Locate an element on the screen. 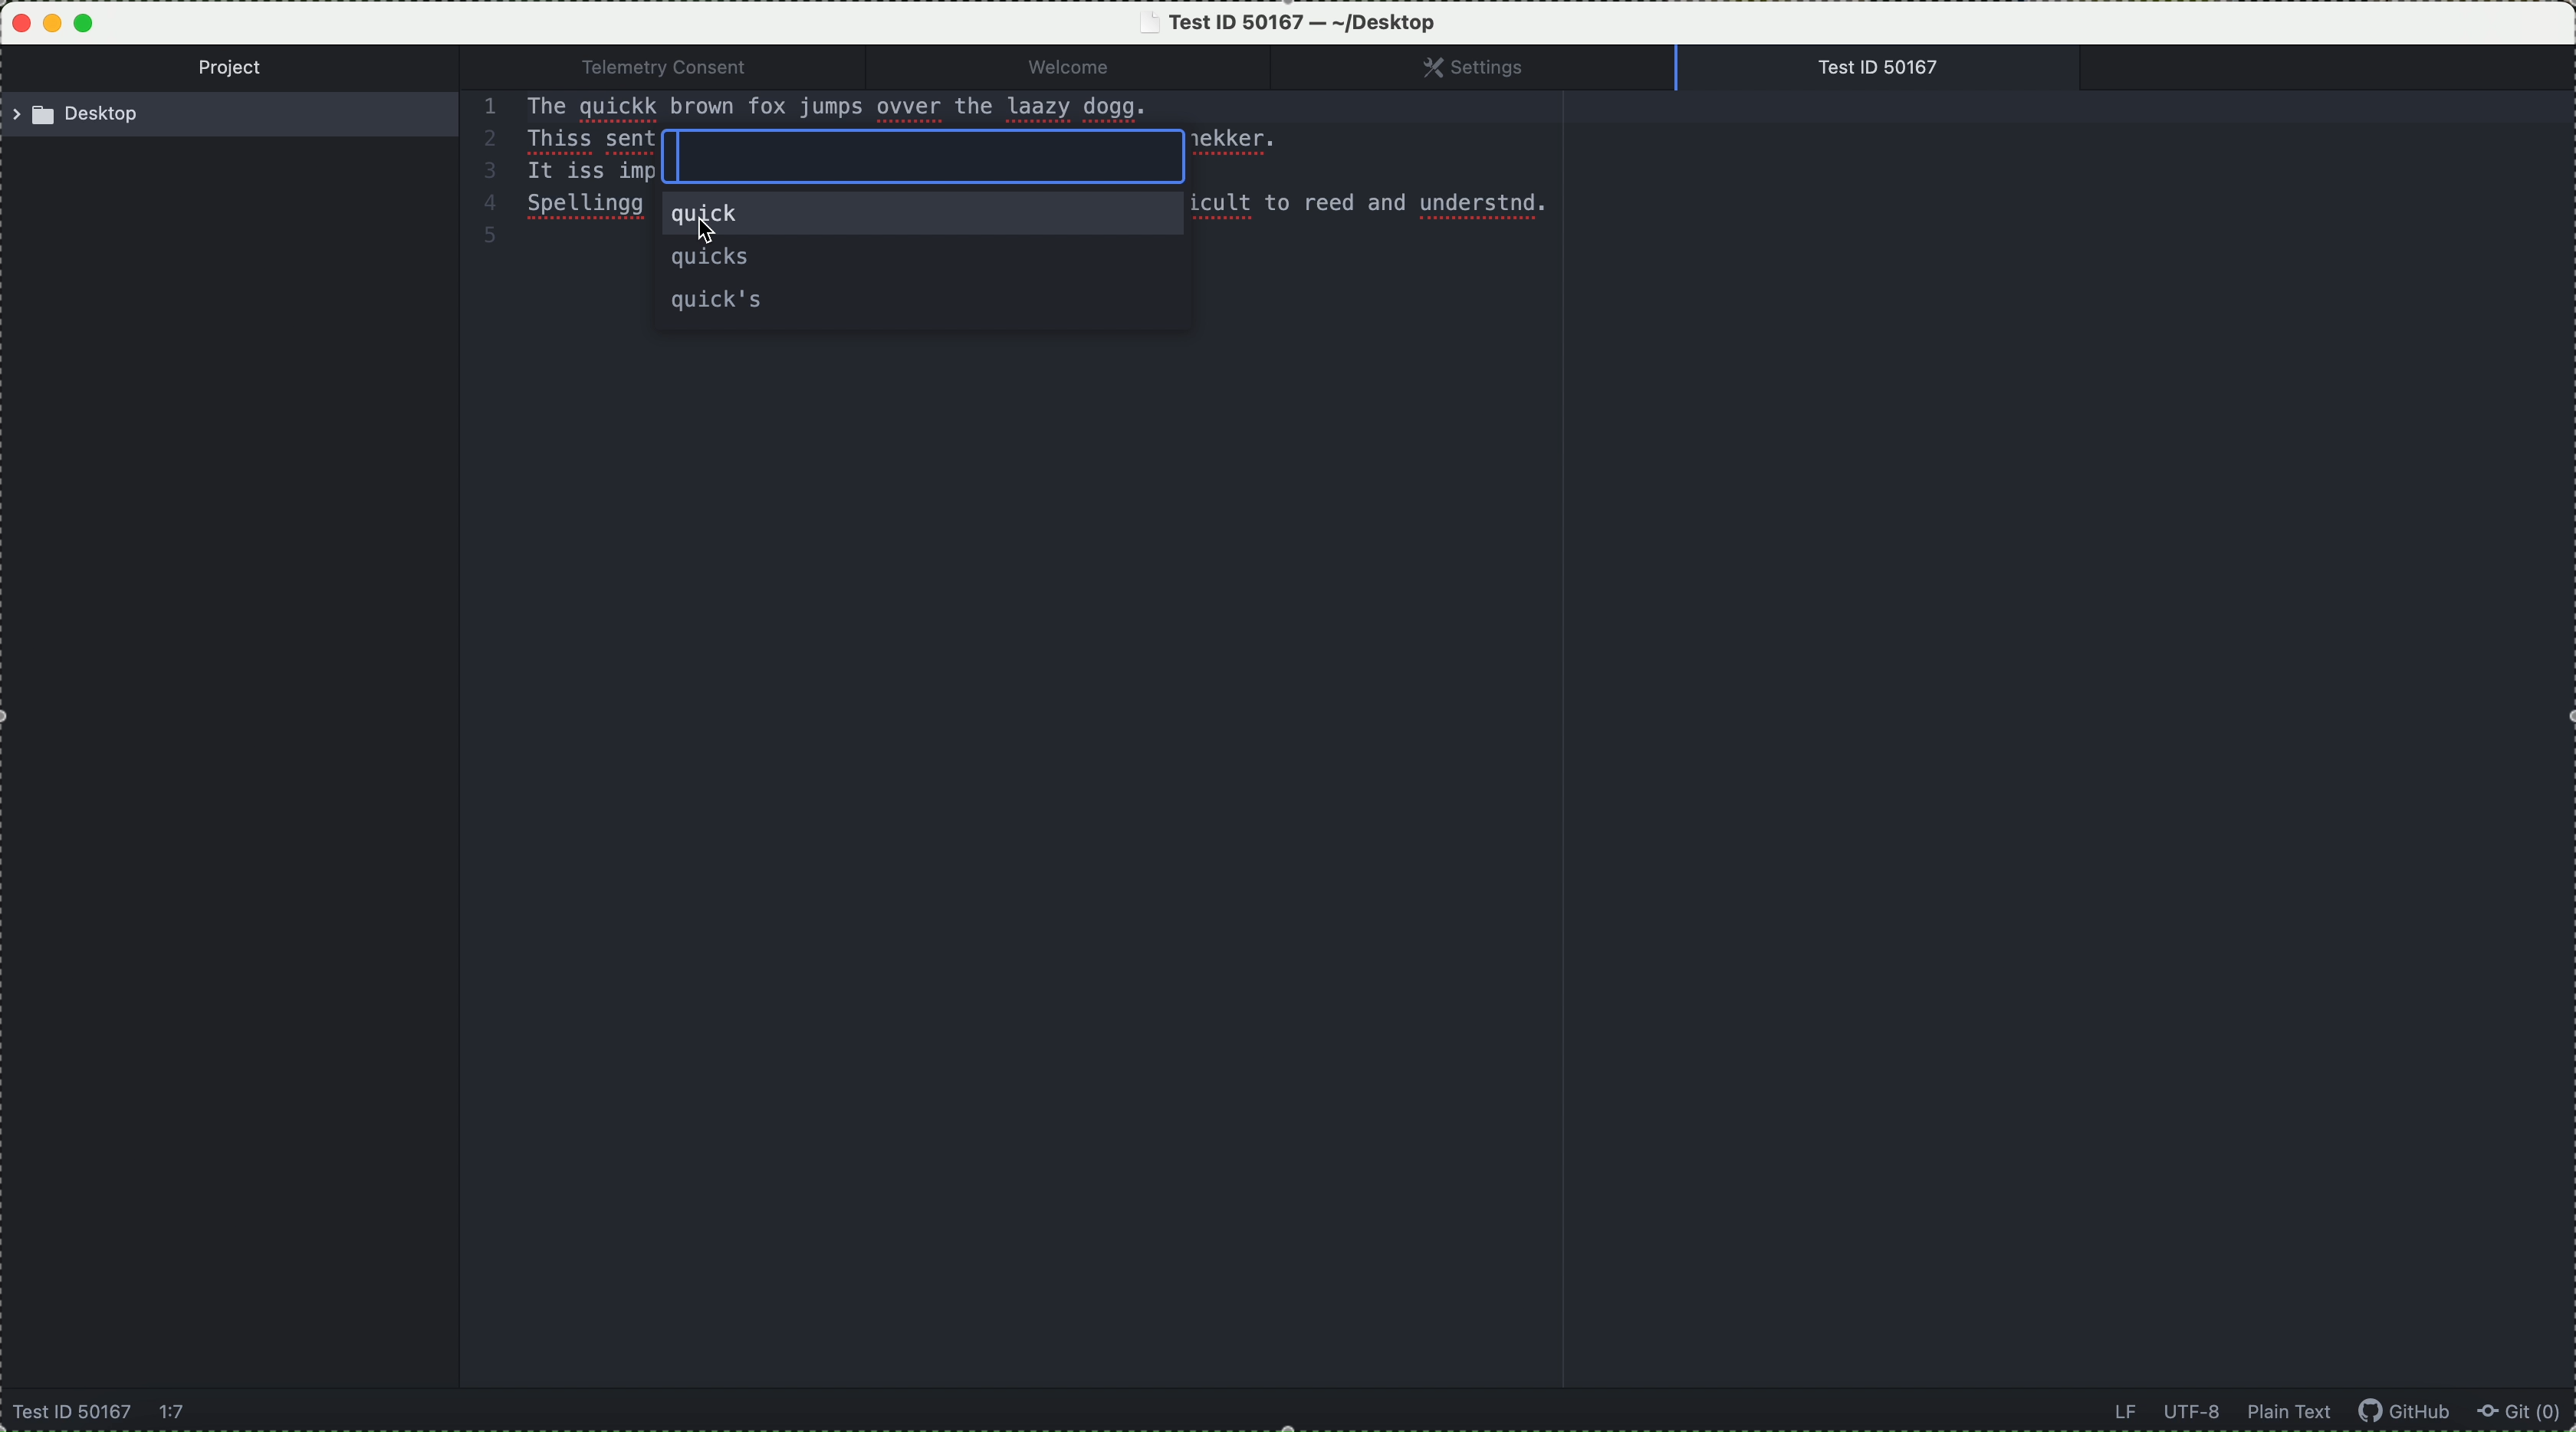 Image resolution: width=2576 pixels, height=1432 pixels. cursor is located at coordinates (719, 236).